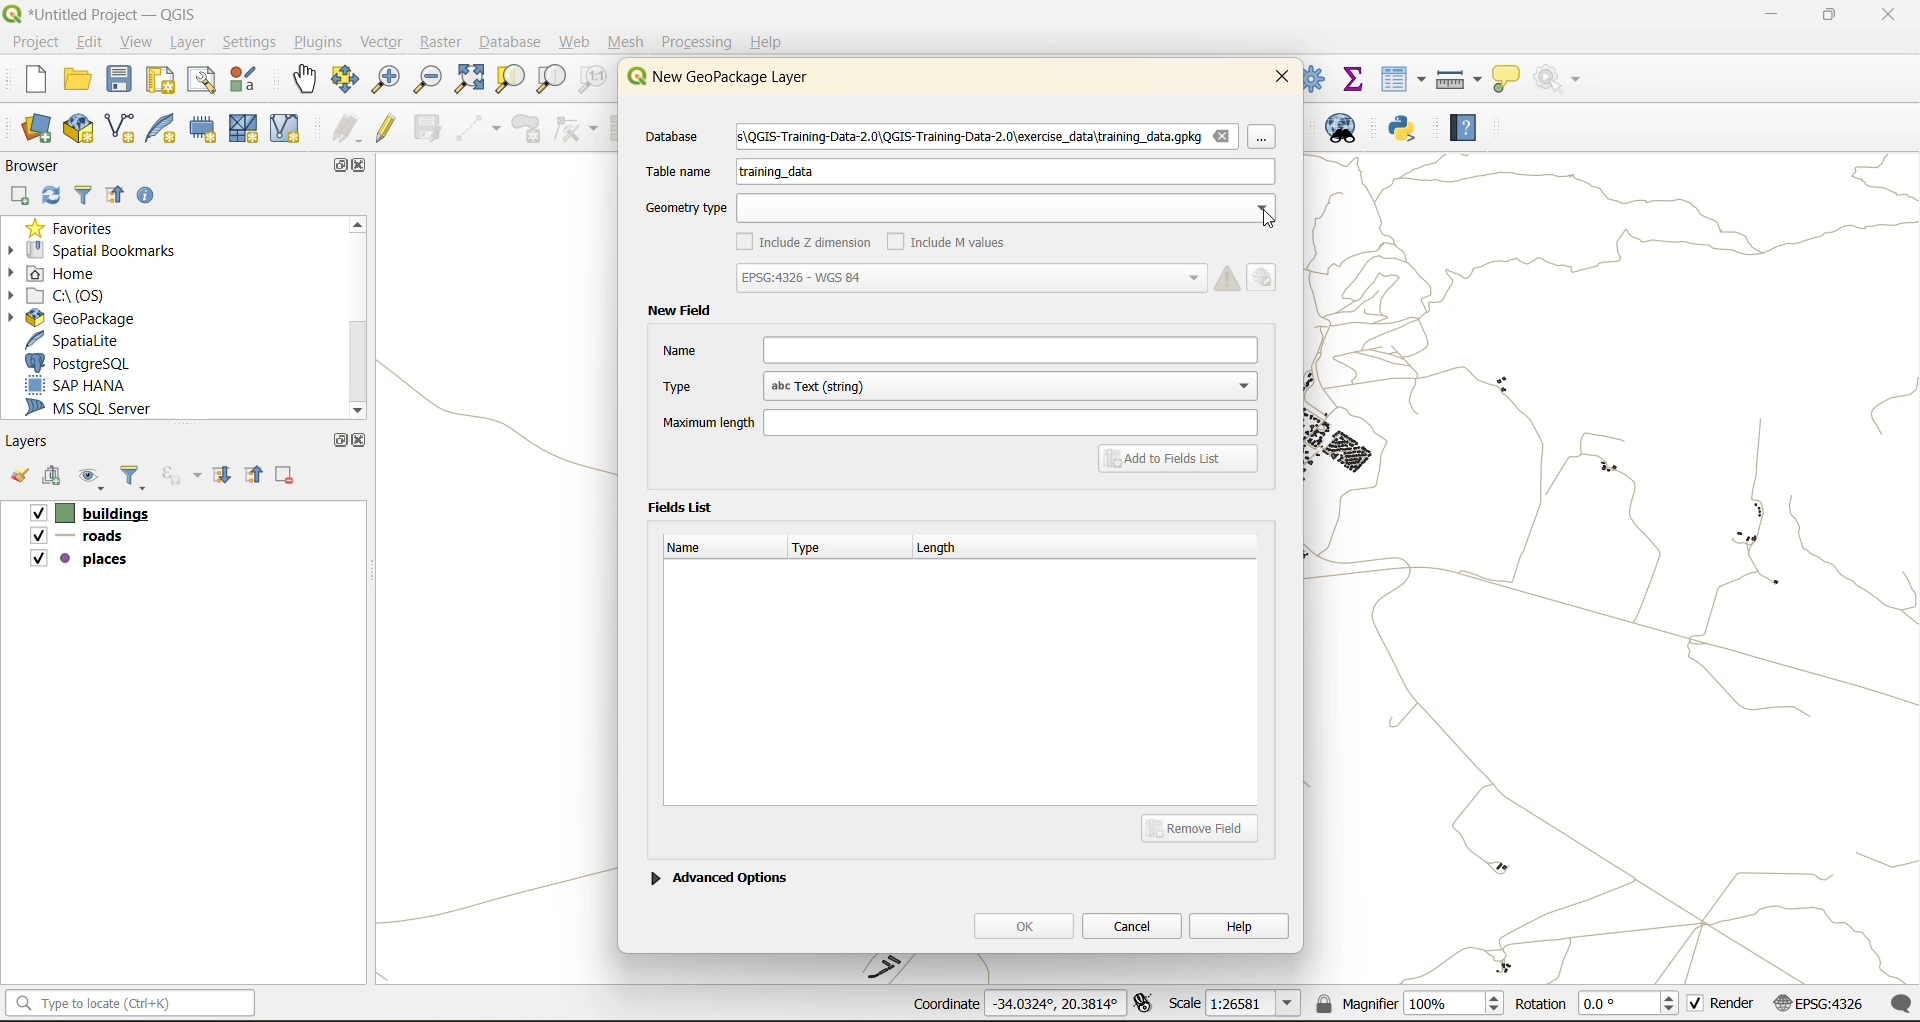 The height and width of the screenshot is (1022, 1920). What do you see at coordinates (203, 80) in the screenshot?
I see `show layout` at bounding box center [203, 80].